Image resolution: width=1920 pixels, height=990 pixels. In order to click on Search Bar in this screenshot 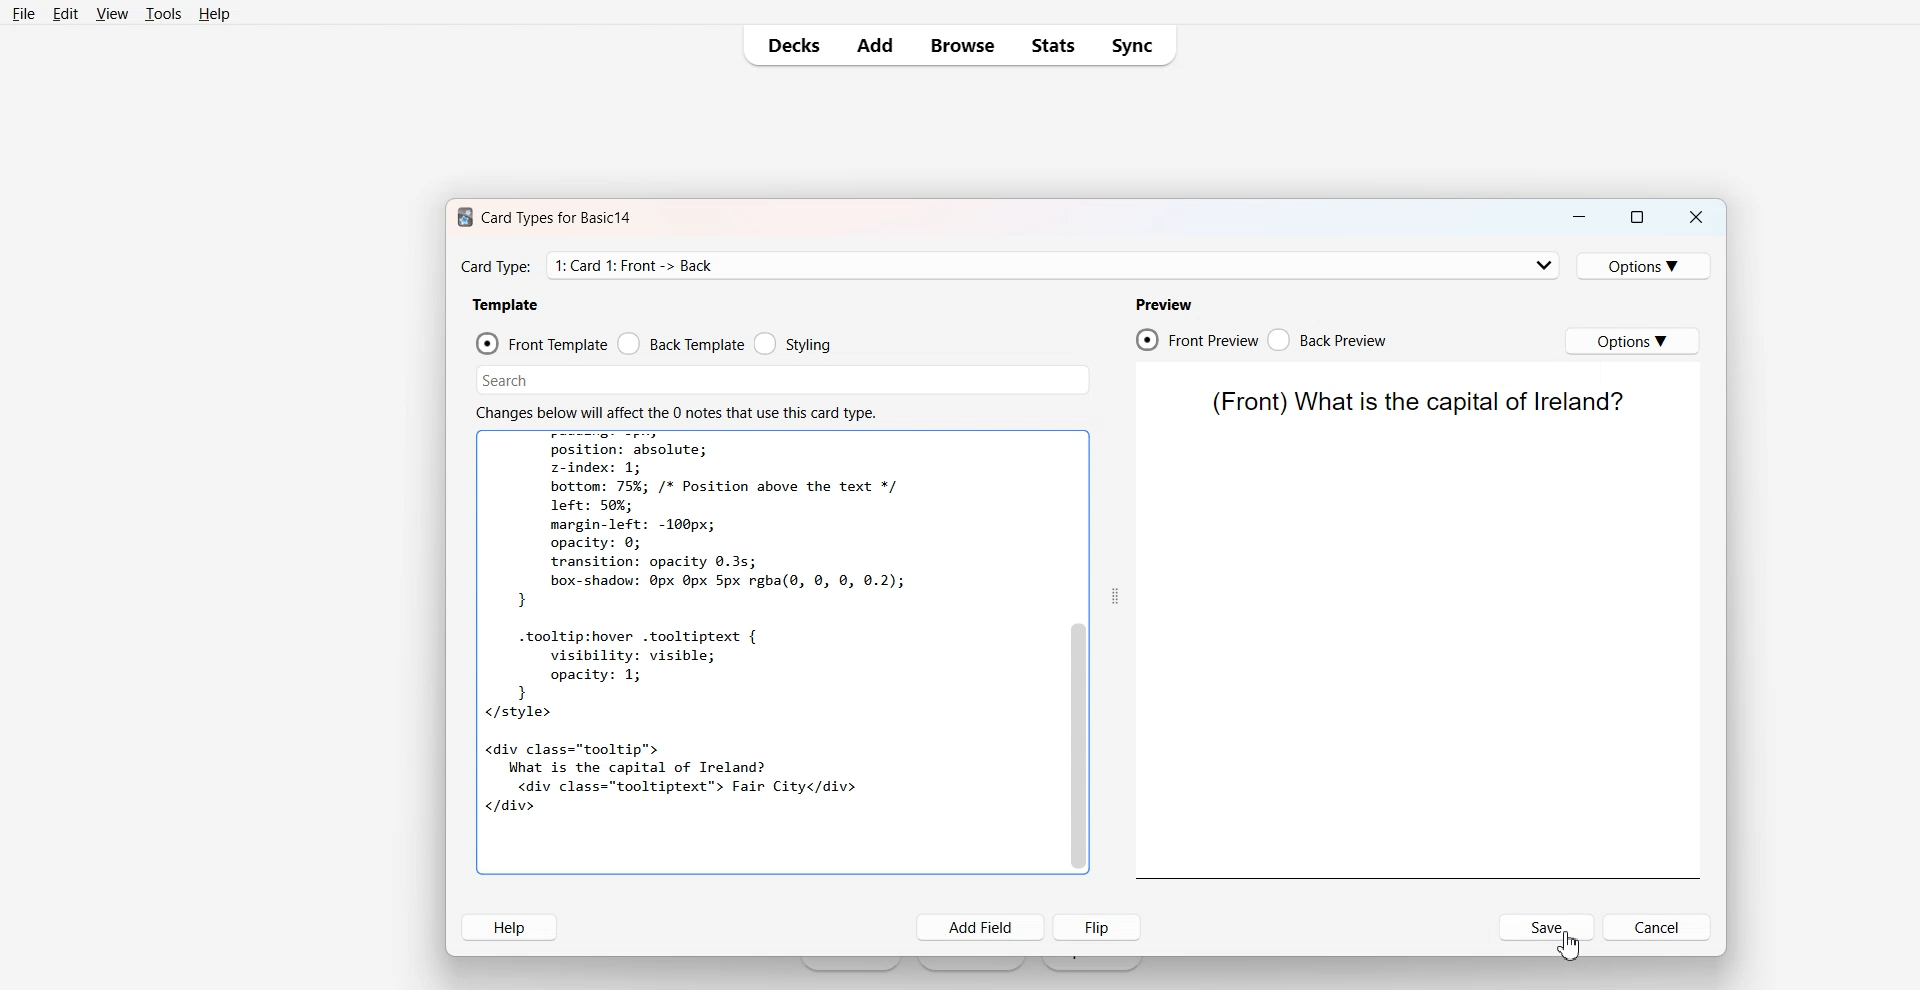, I will do `click(783, 380)`.